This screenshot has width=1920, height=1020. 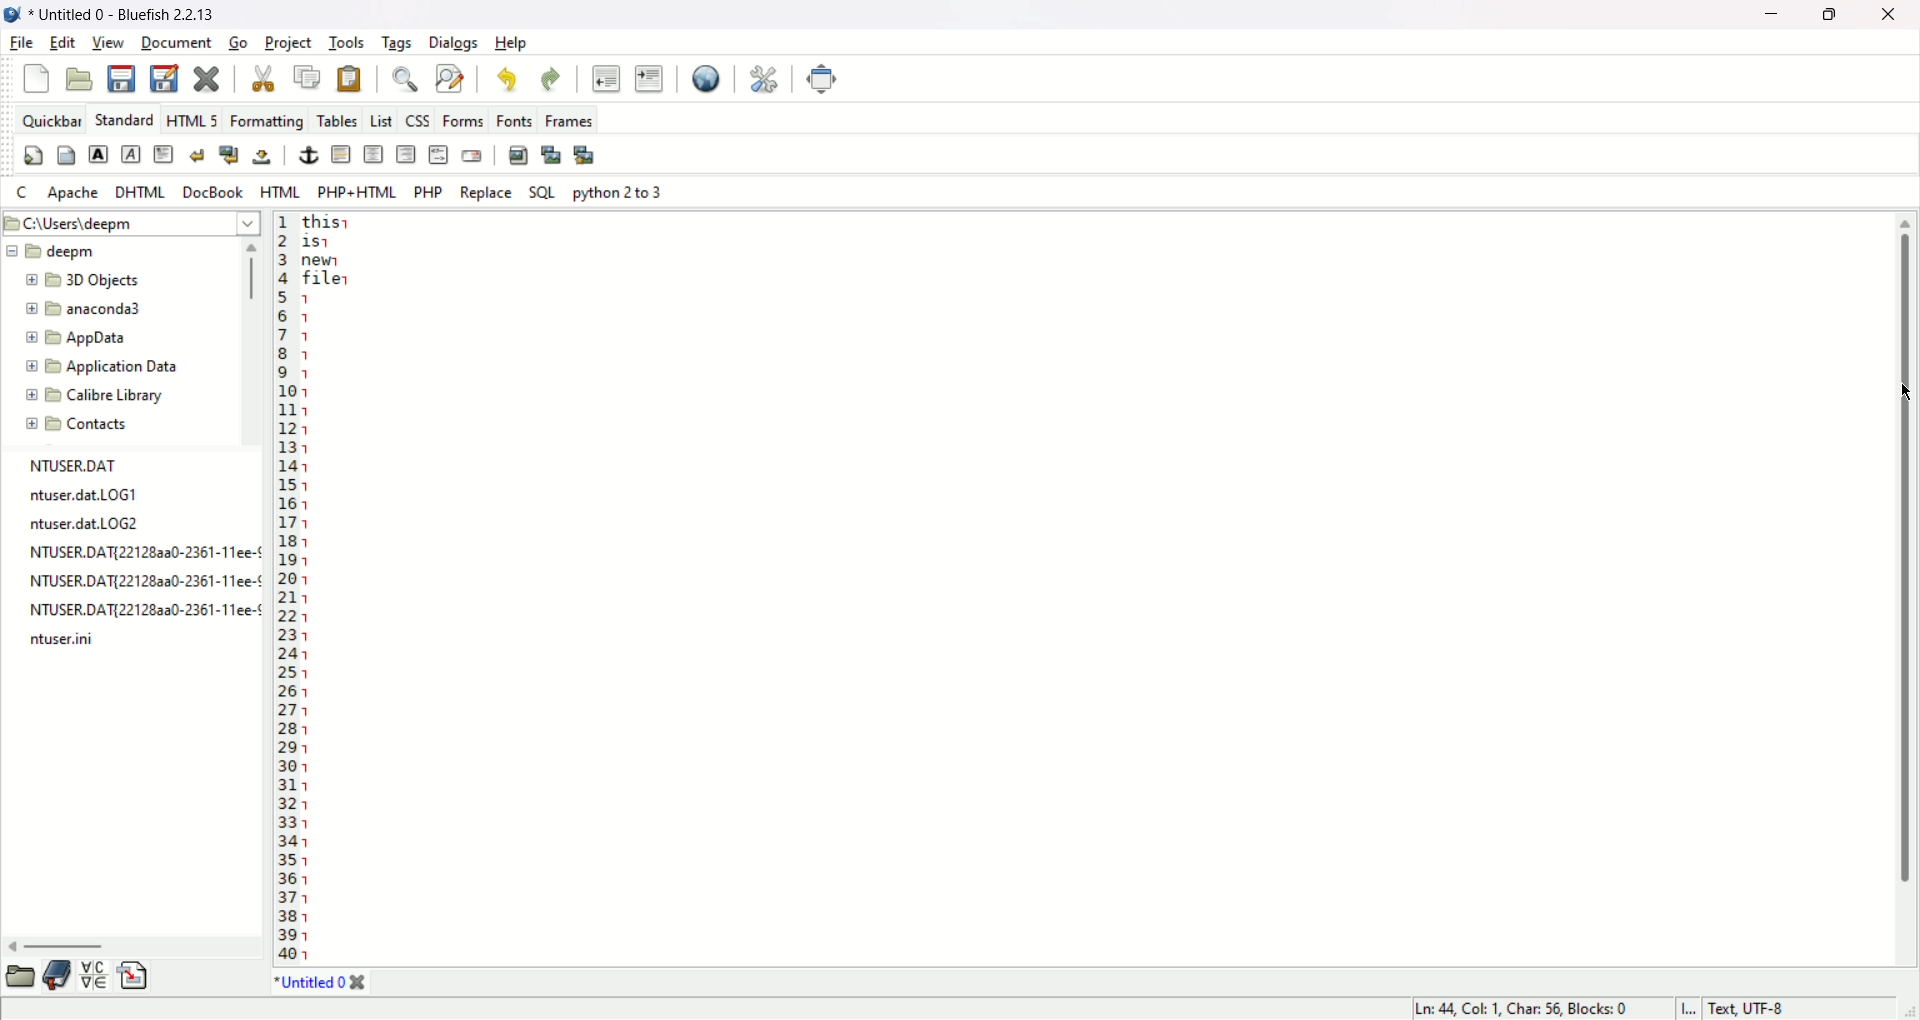 What do you see at coordinates (102, 365) in the screenshot?
I see `Folder name` at bounding box center [102, 365].